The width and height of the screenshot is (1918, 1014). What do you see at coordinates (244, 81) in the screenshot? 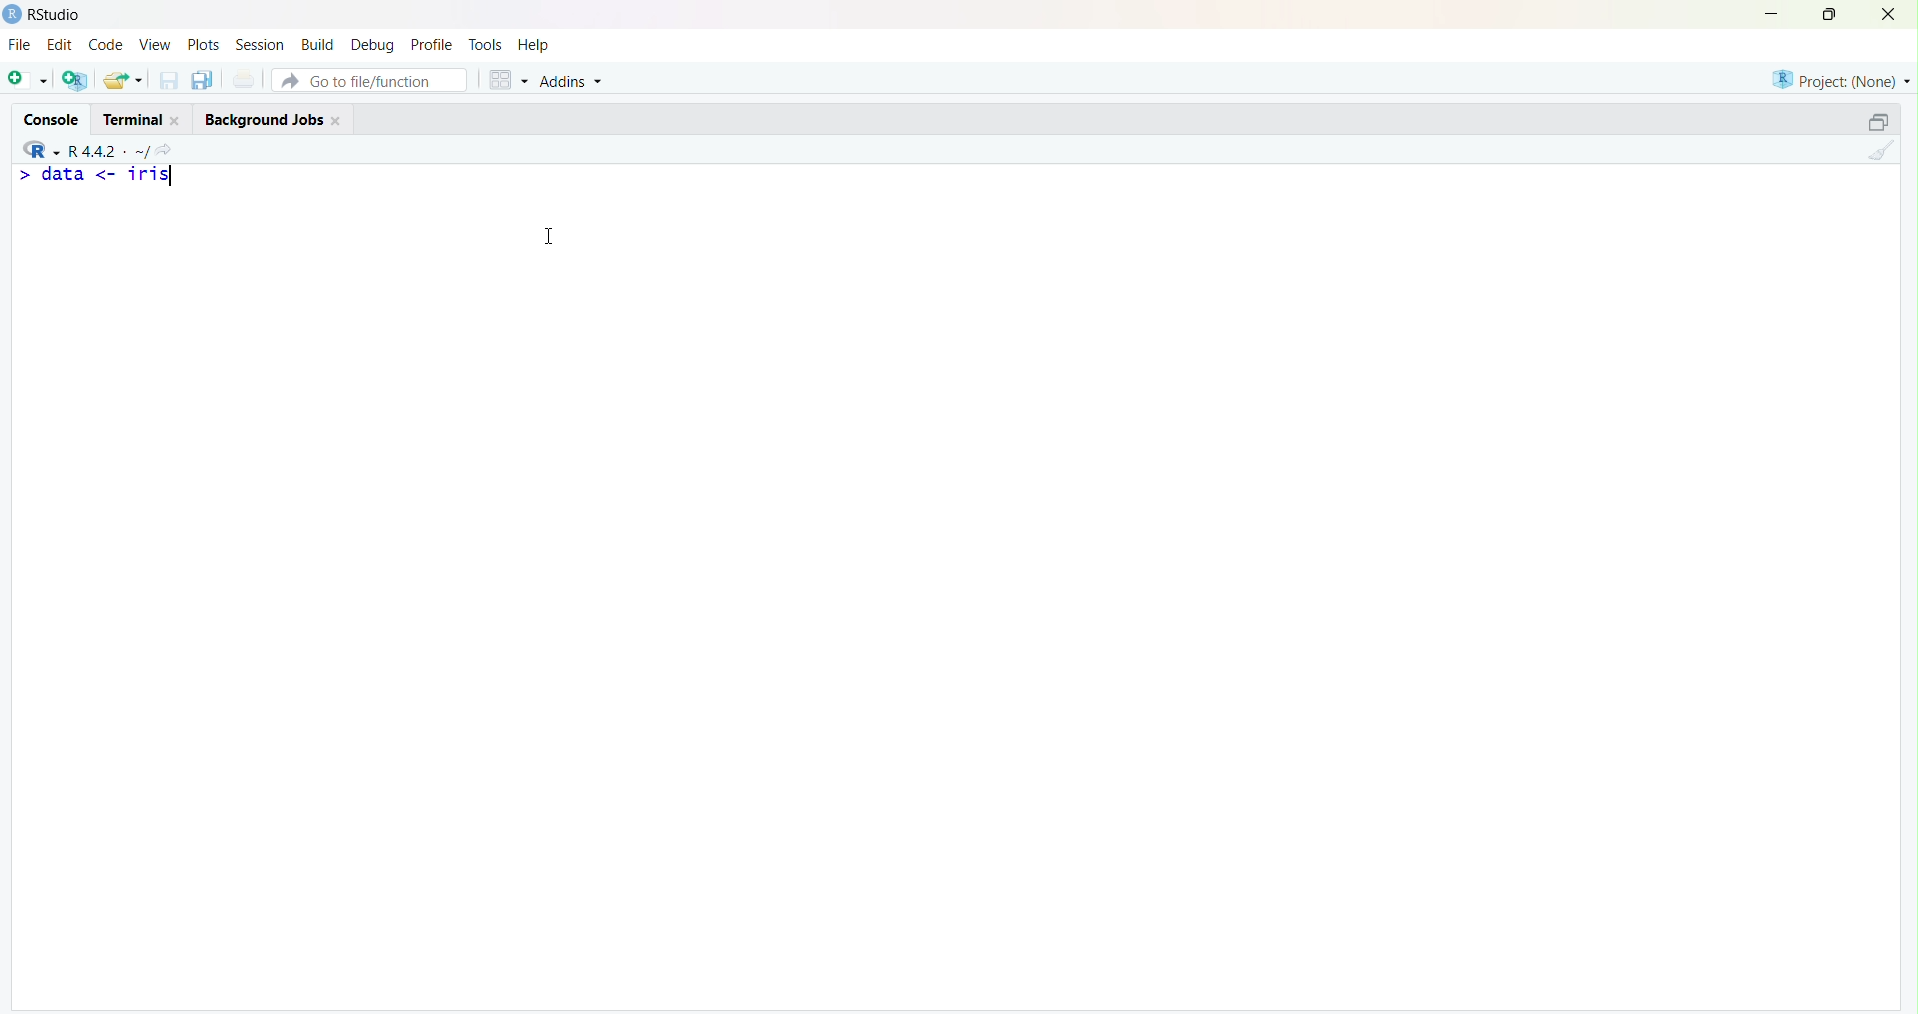
I see `Print the current file` at bounding box center [244, 81].